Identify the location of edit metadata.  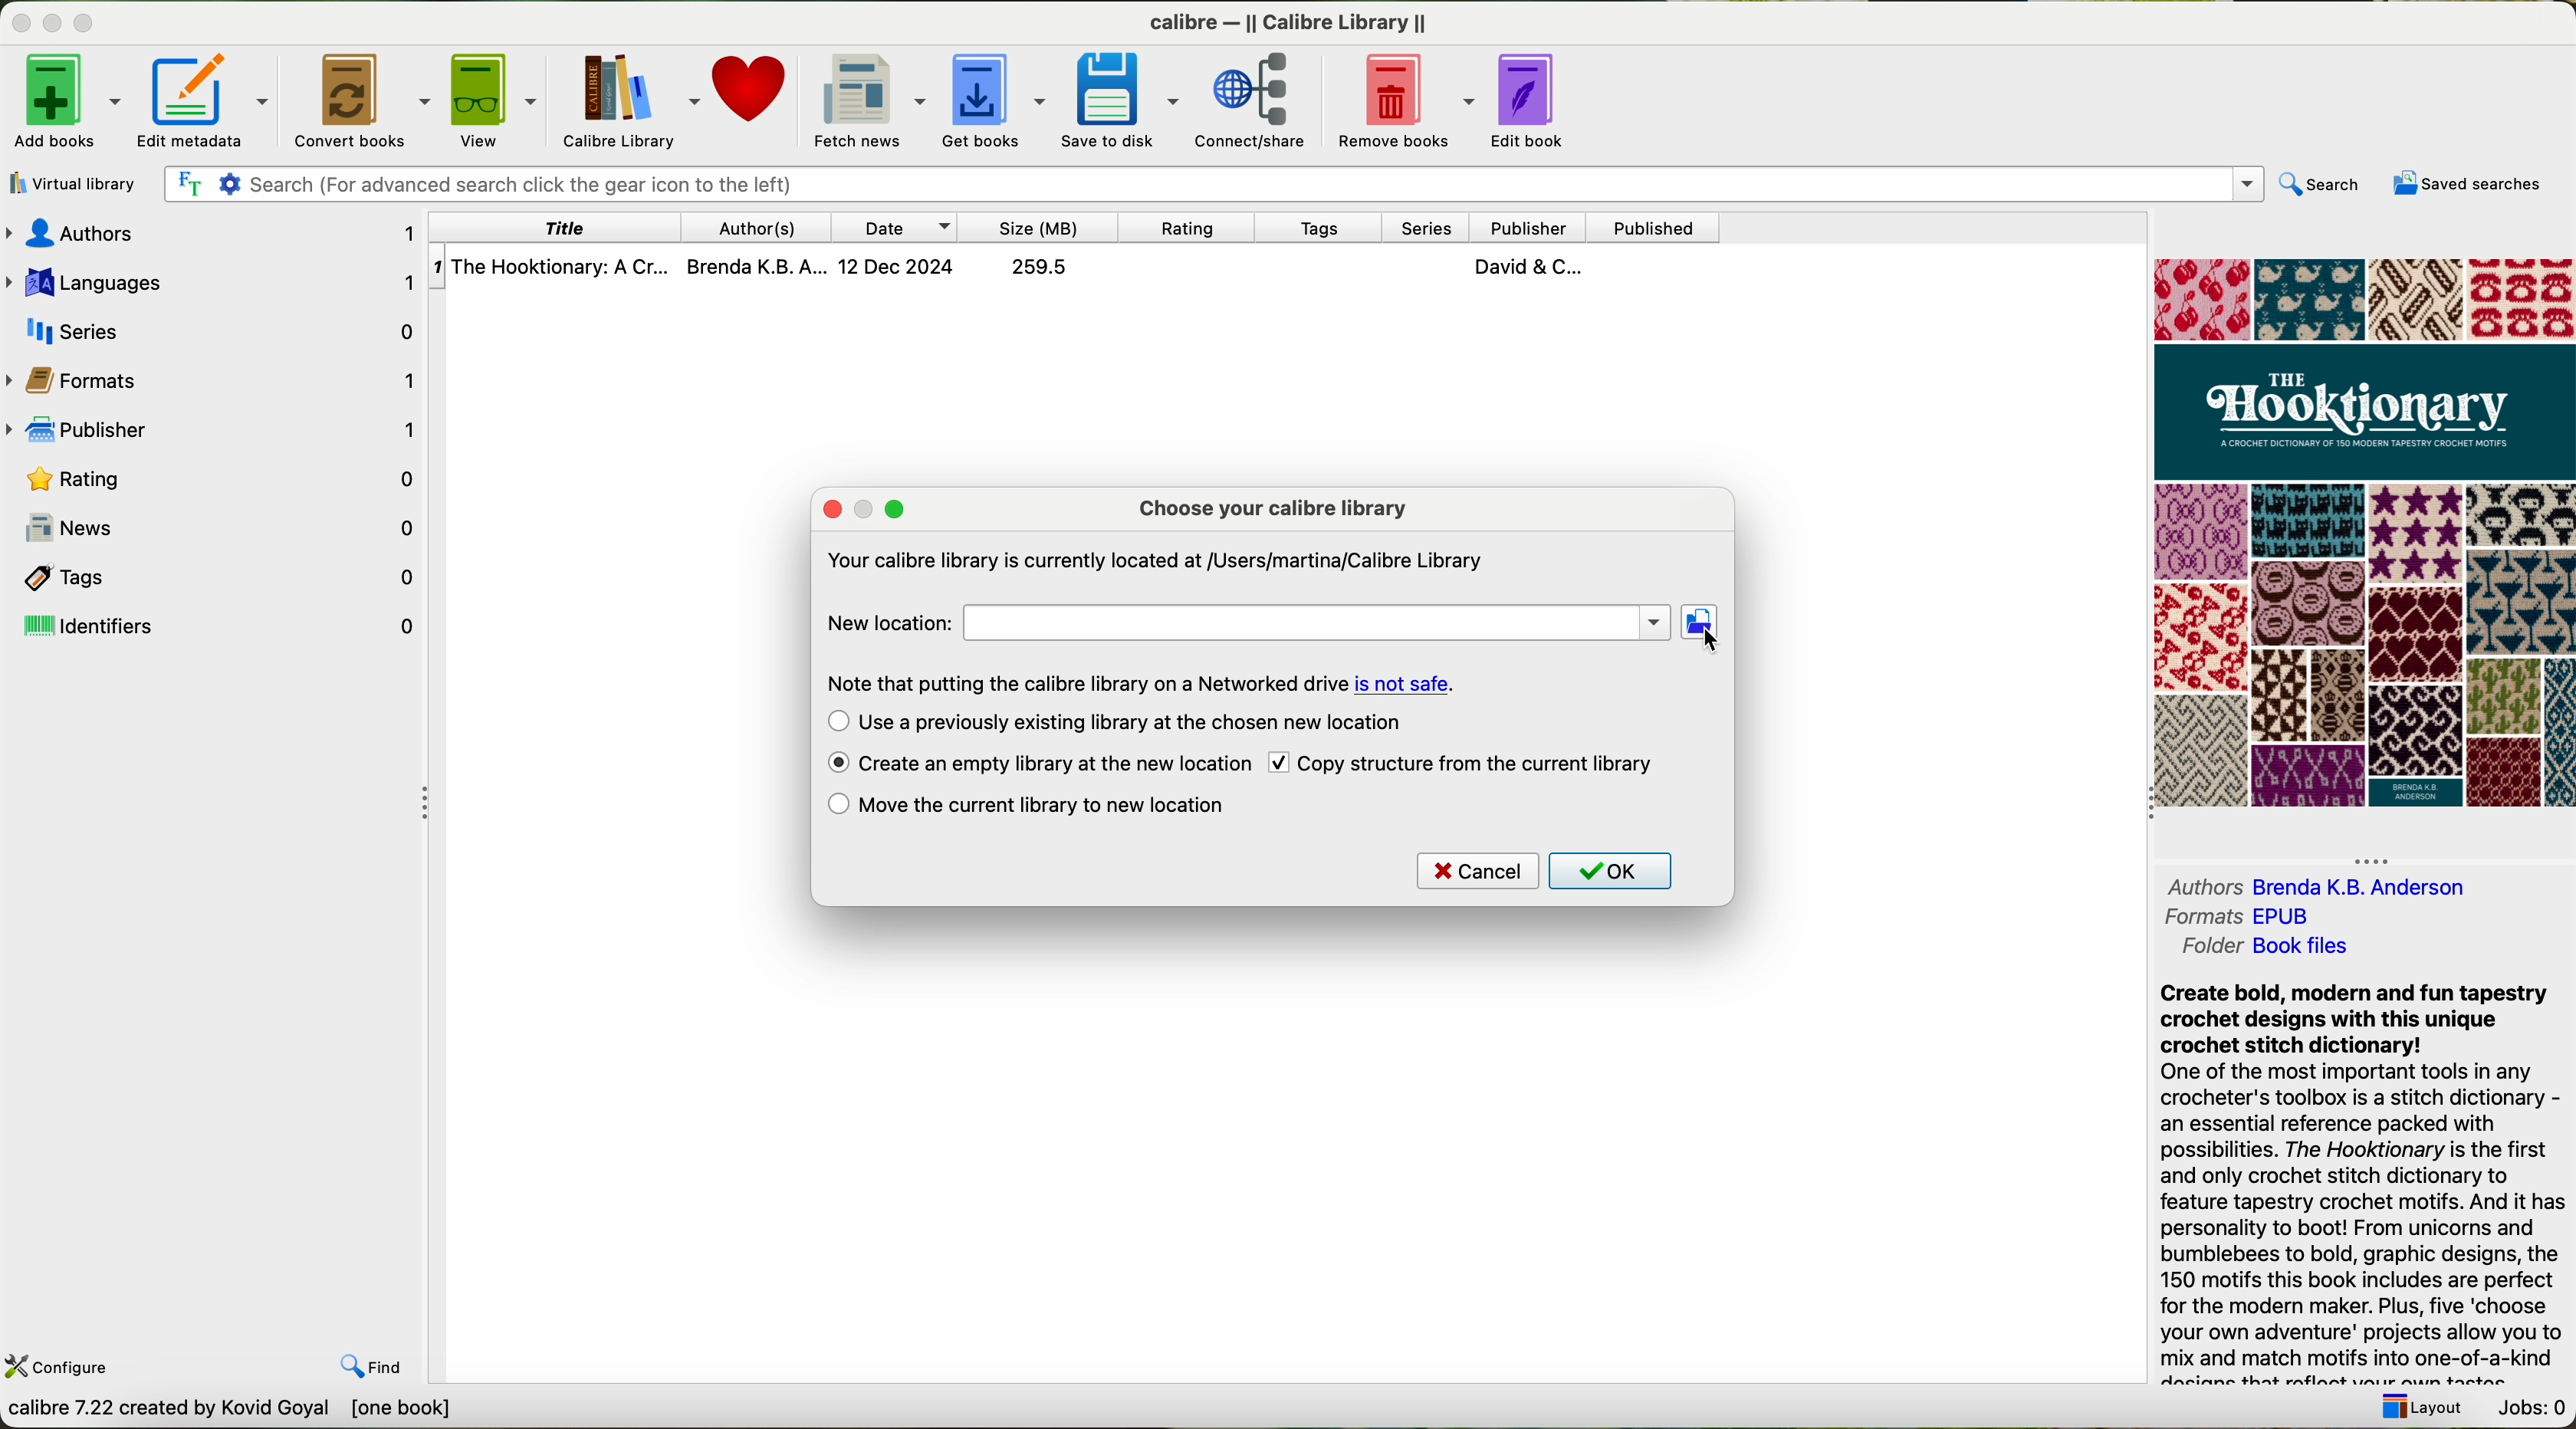
(204, 100).